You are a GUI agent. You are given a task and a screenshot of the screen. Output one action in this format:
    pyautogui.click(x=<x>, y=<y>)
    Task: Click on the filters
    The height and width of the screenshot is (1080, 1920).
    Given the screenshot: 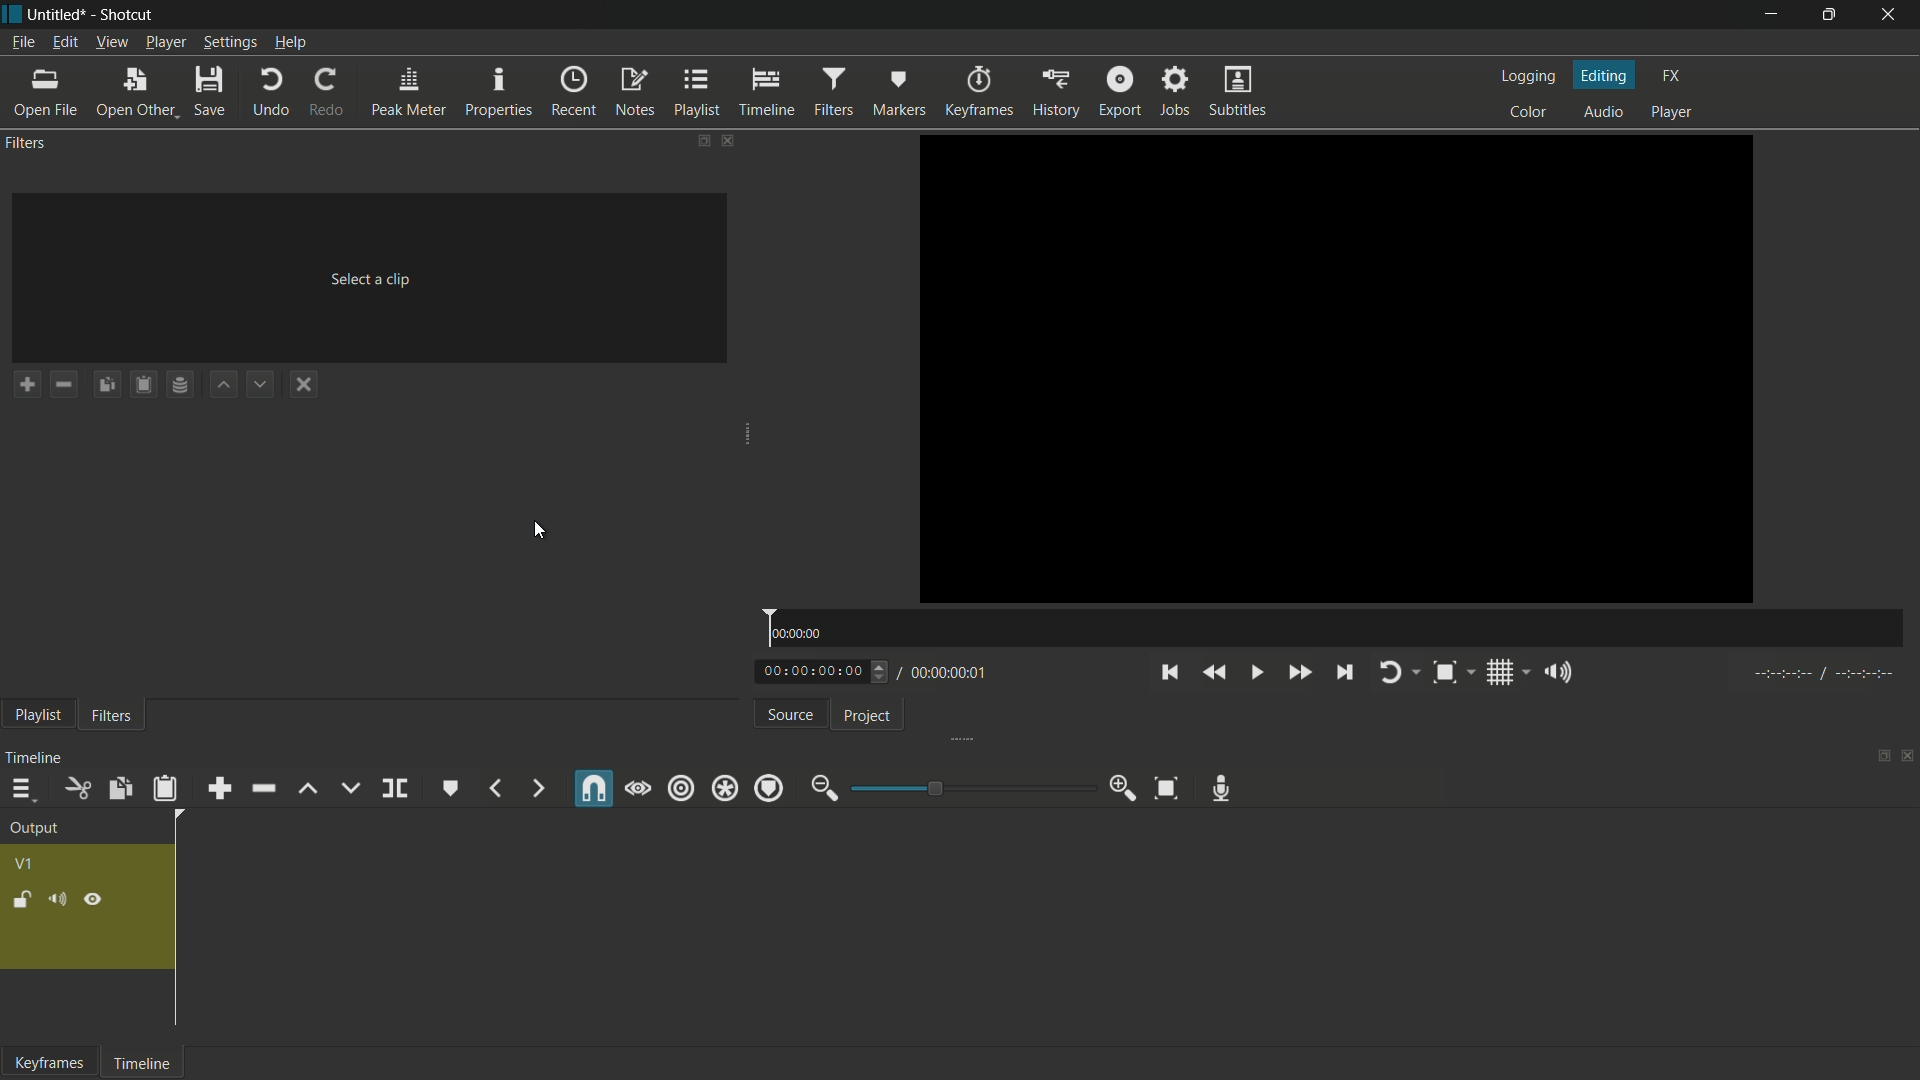 What is the action you would take?
    pyautogui.click(x=25, y=144)
    